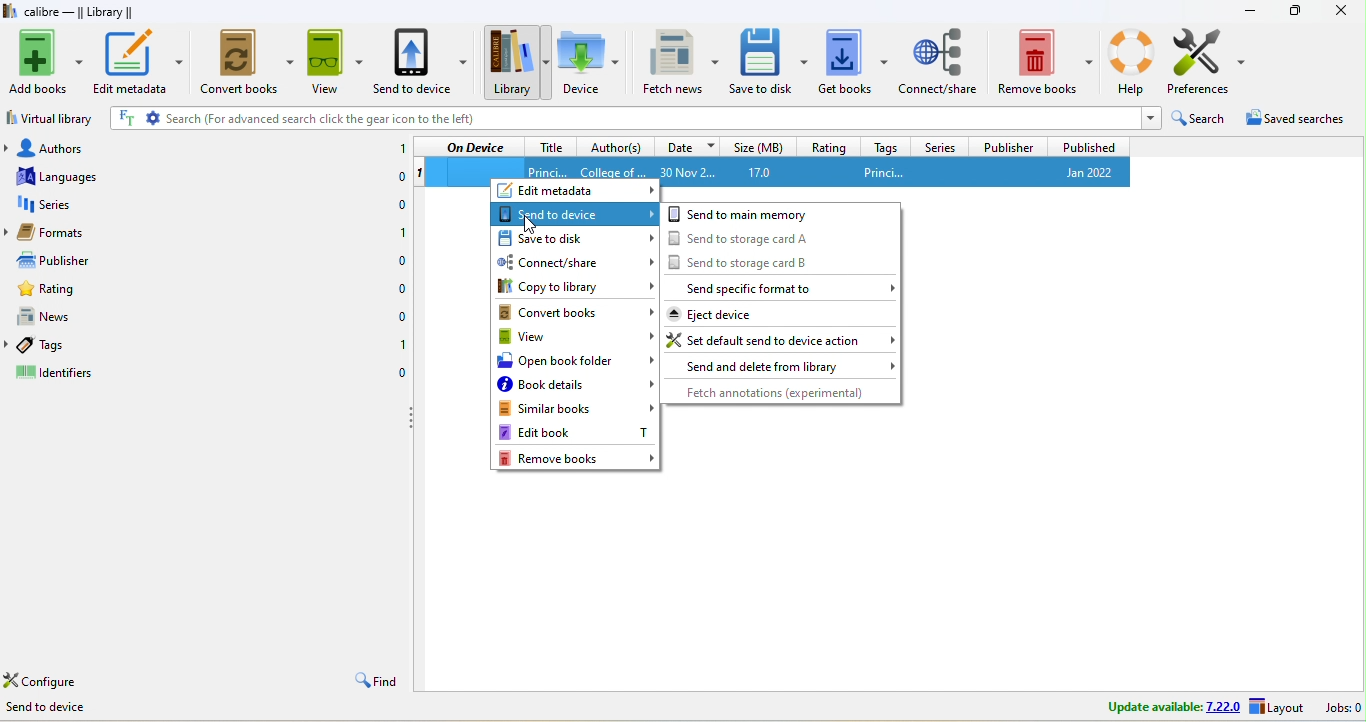 This screenshot has height=722, width=1366. I want to click on 0, so click(394, 179).